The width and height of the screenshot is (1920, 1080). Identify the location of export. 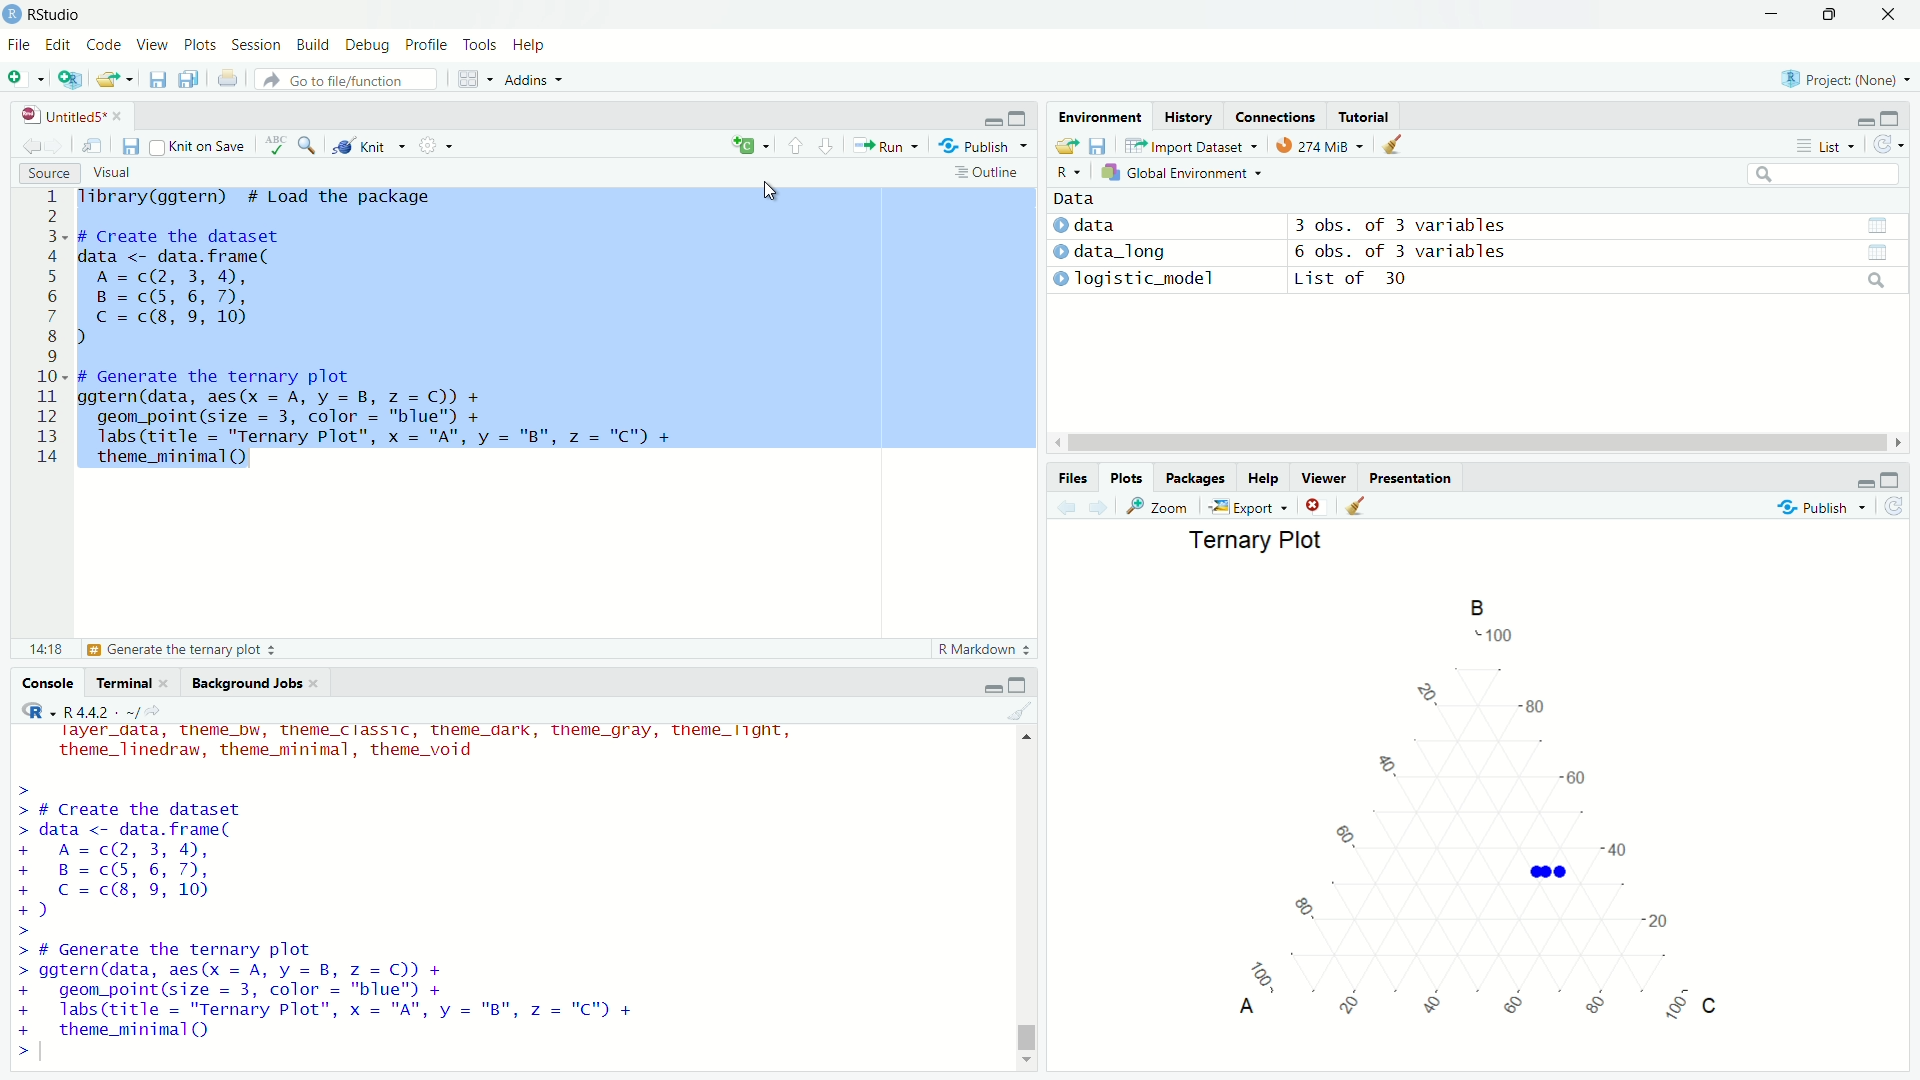
(118, 80).